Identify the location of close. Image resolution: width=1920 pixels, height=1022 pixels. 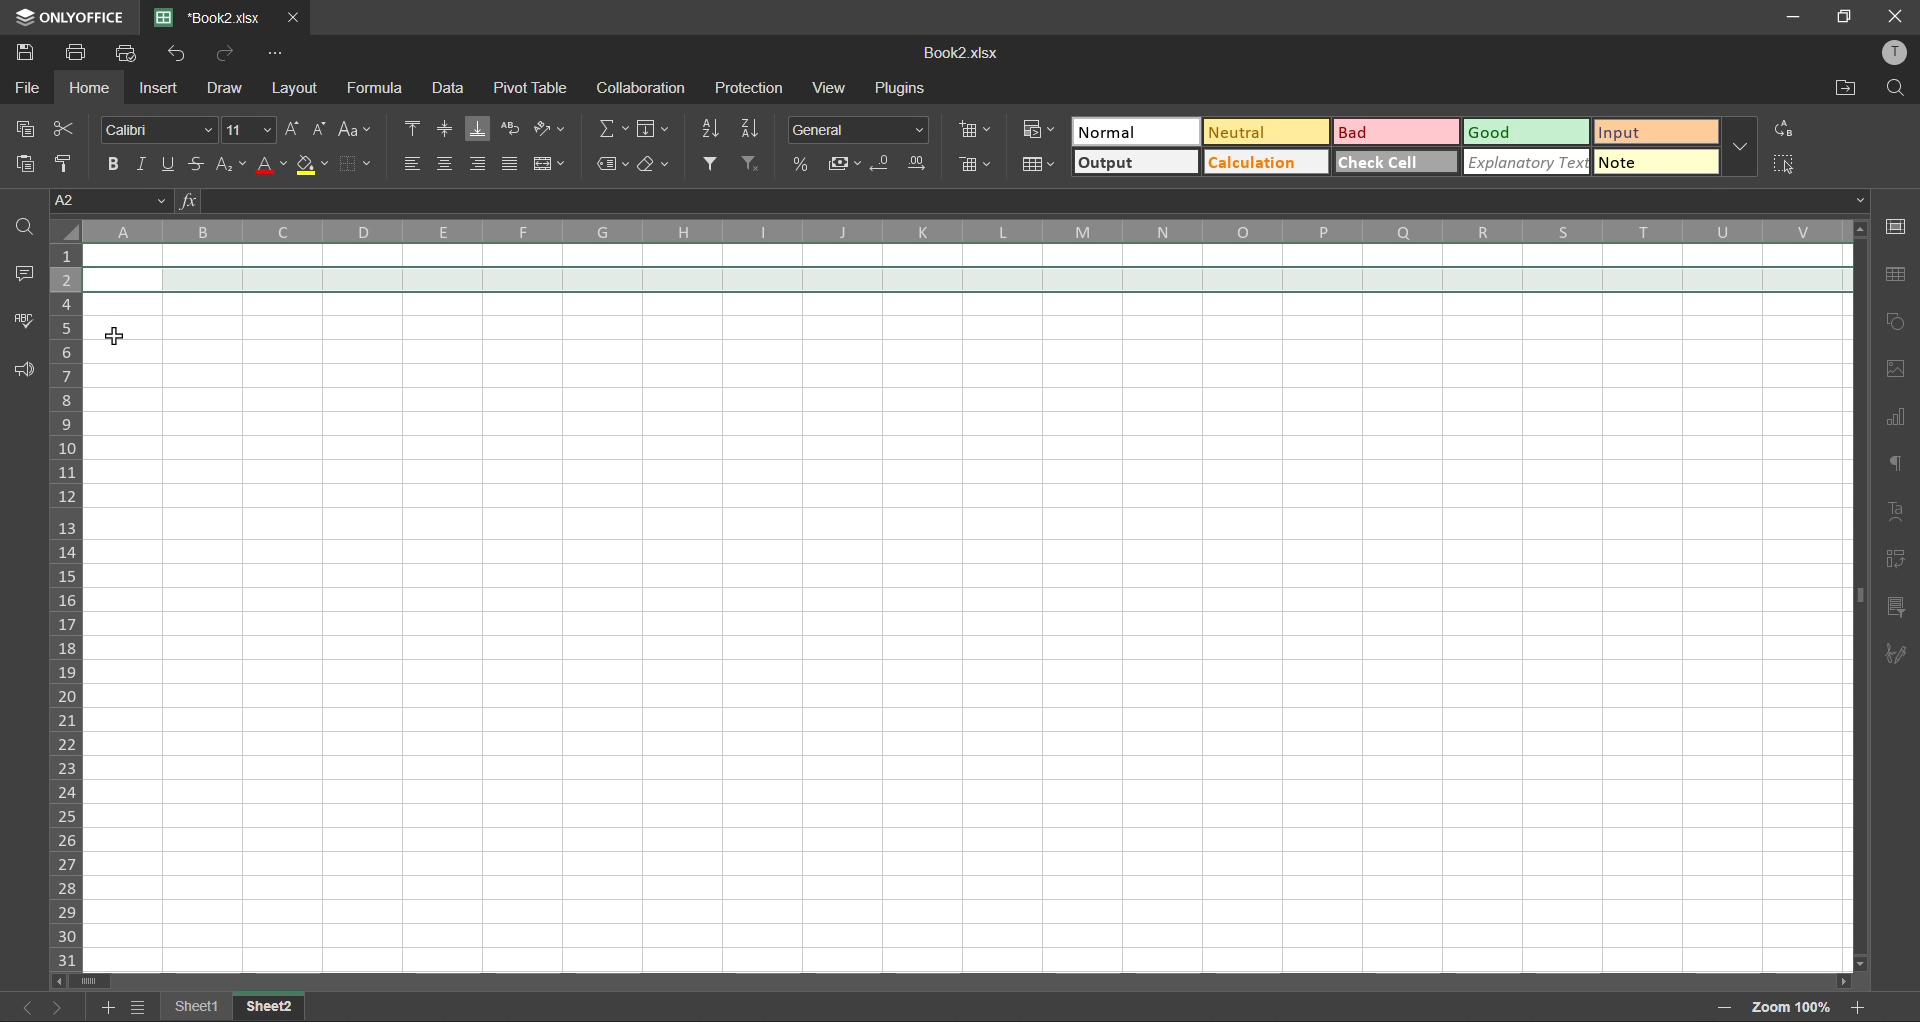
(1896, 17).